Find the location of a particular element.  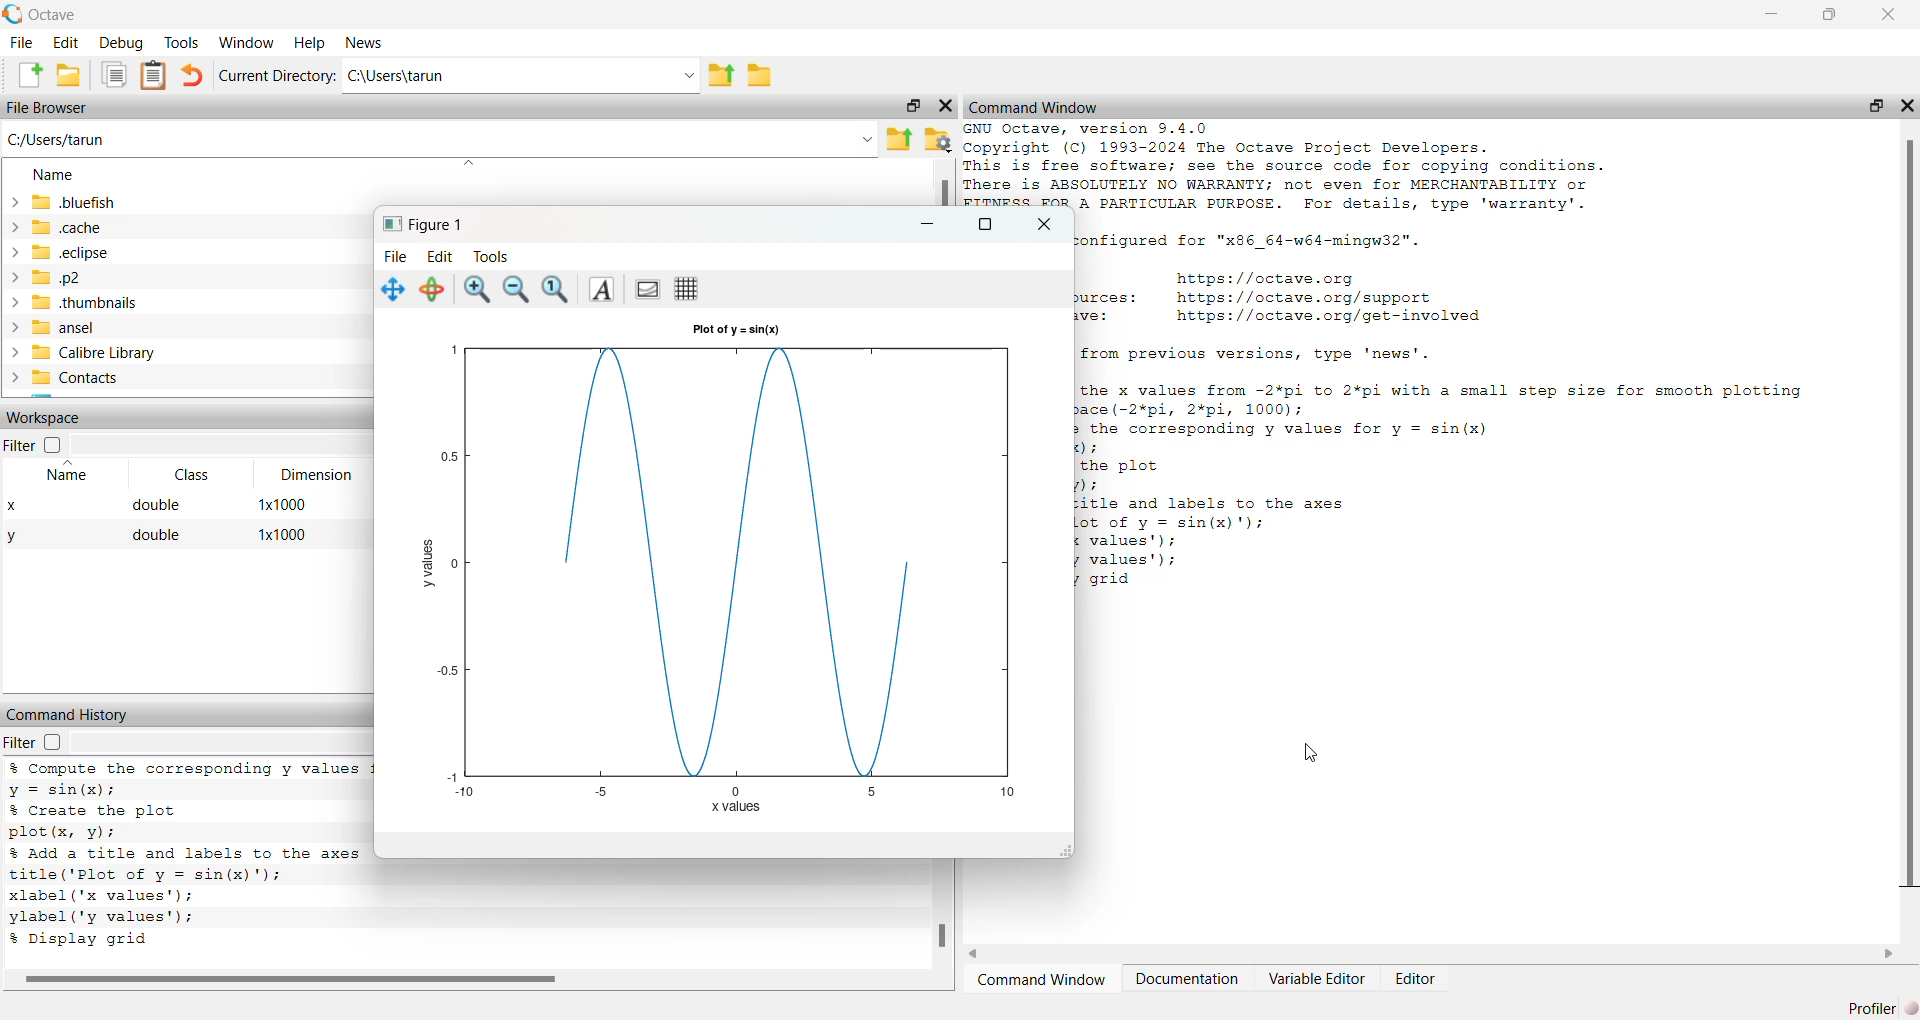

Dimension is located at coordinates (316, 474).